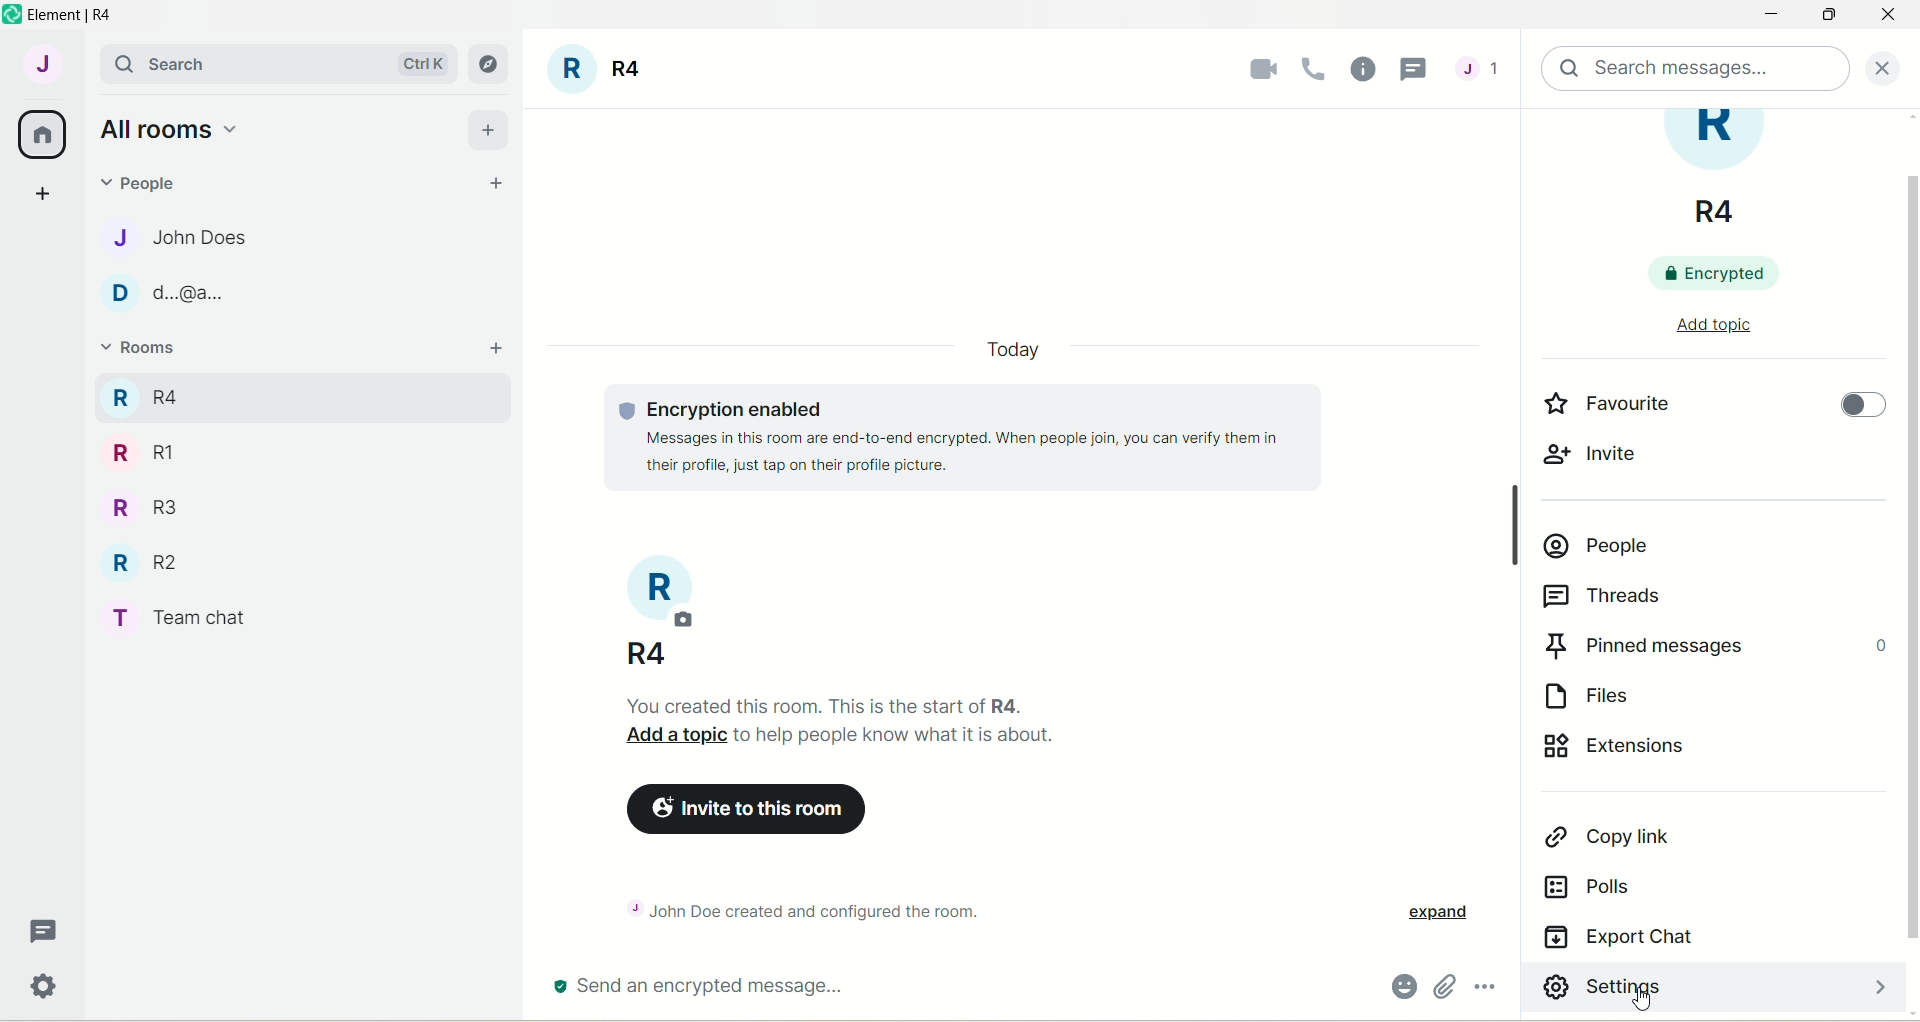 The width and height of the screenshot is (1920, 1022). What do you see at coordinates (497, 185) in the screenshot?
I see `start chat` at bounding box center [497, 185].